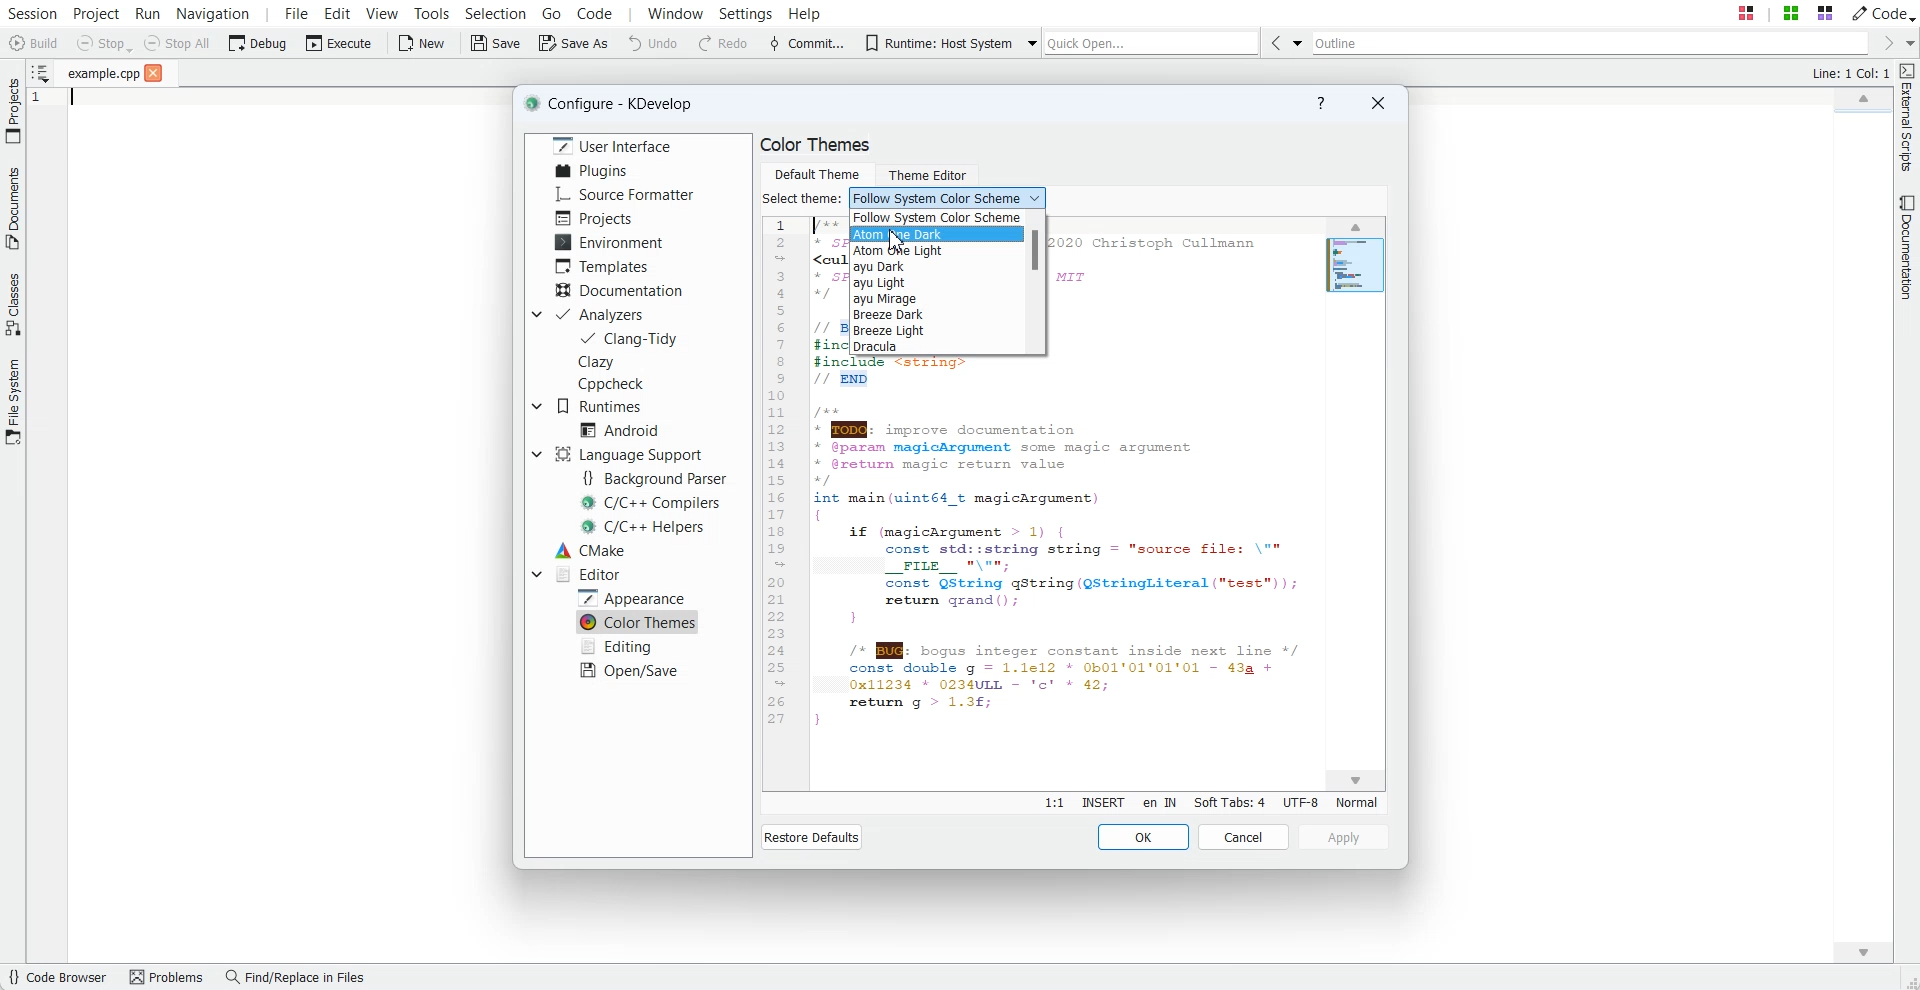  Describe the element at coordinates (619, 289) in the screenshot. I see `Documentation` at that location.